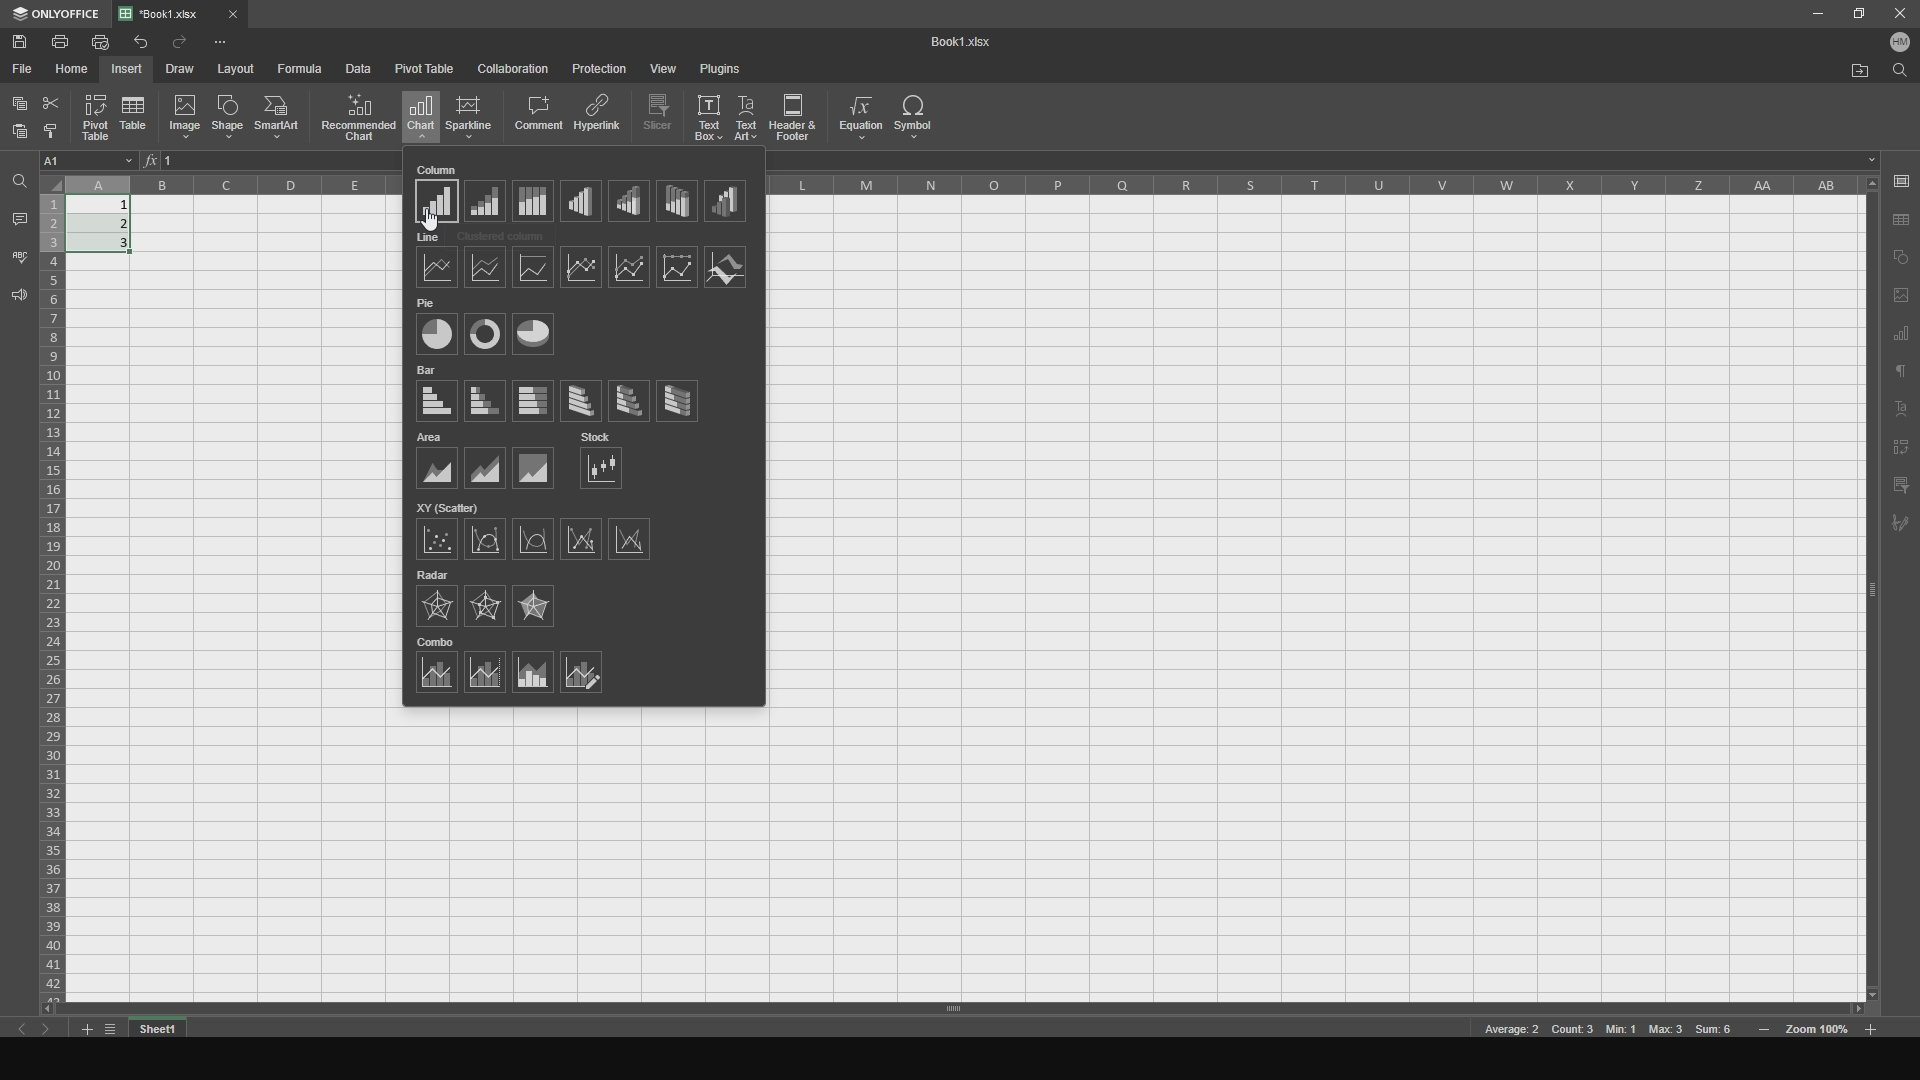  Describe the element at coordinates (1873, 1027) in the screenshot. I see `zoom out` at that location.